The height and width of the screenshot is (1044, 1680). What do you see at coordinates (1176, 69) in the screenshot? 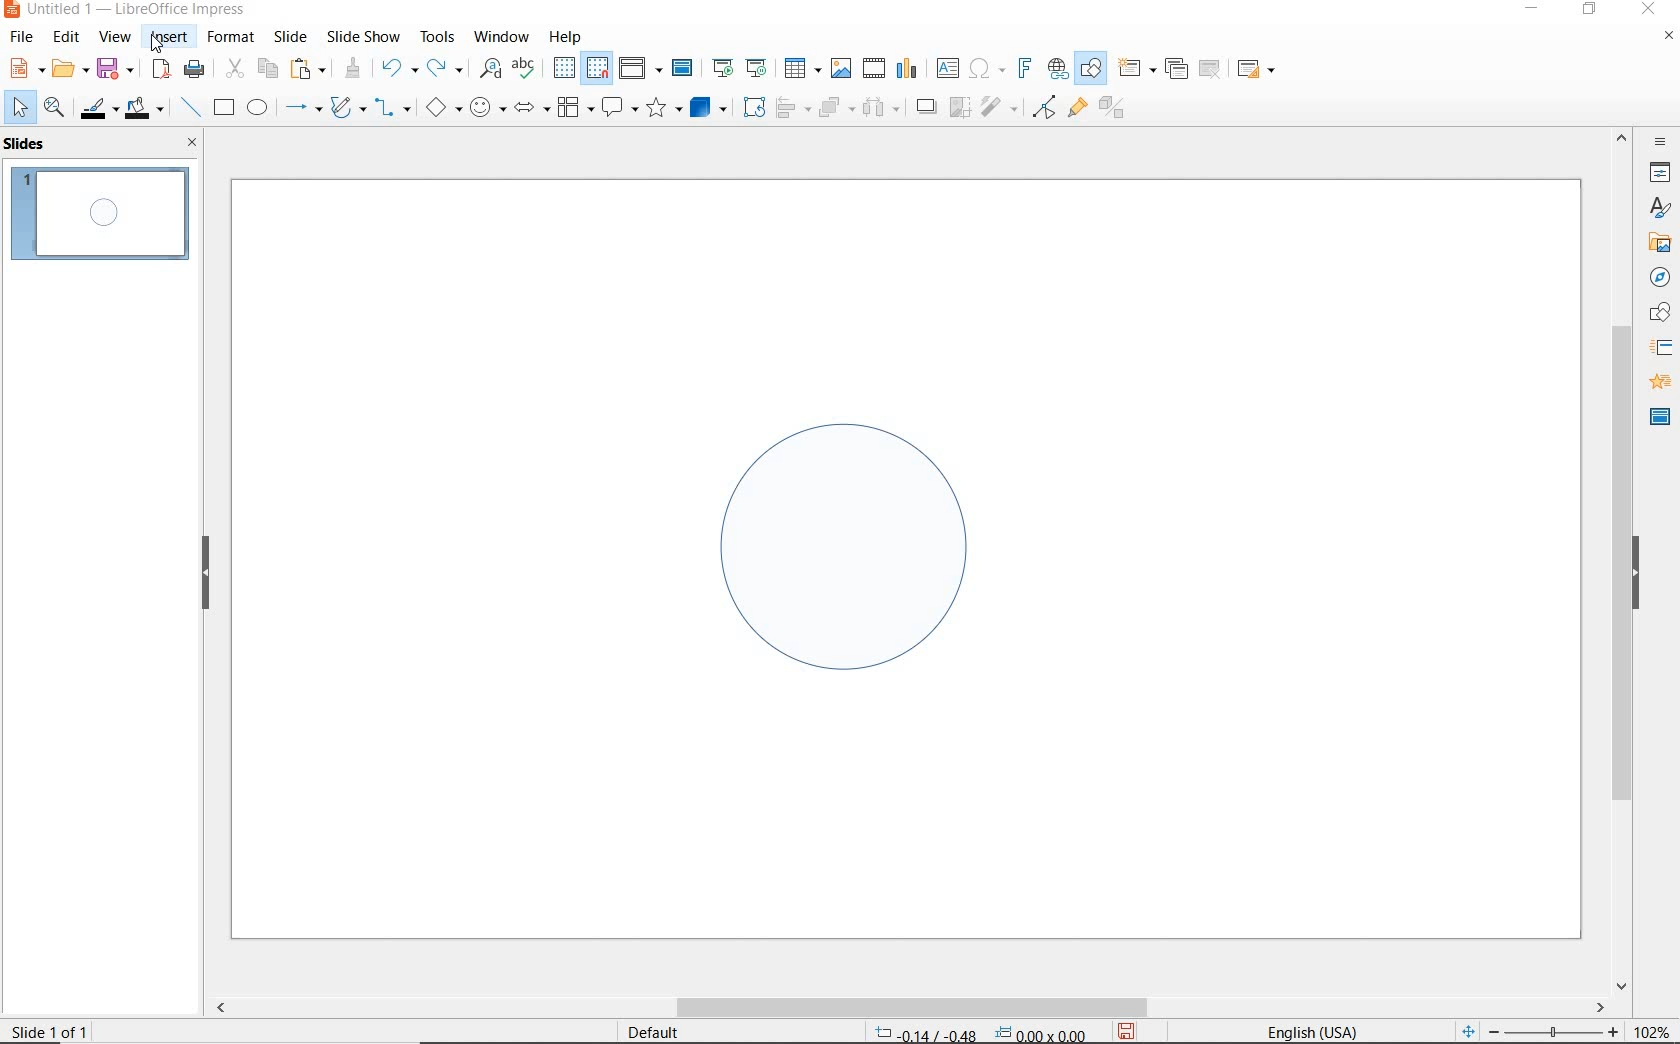
I see `duplicate slide` at bounding box center [1176, 69].